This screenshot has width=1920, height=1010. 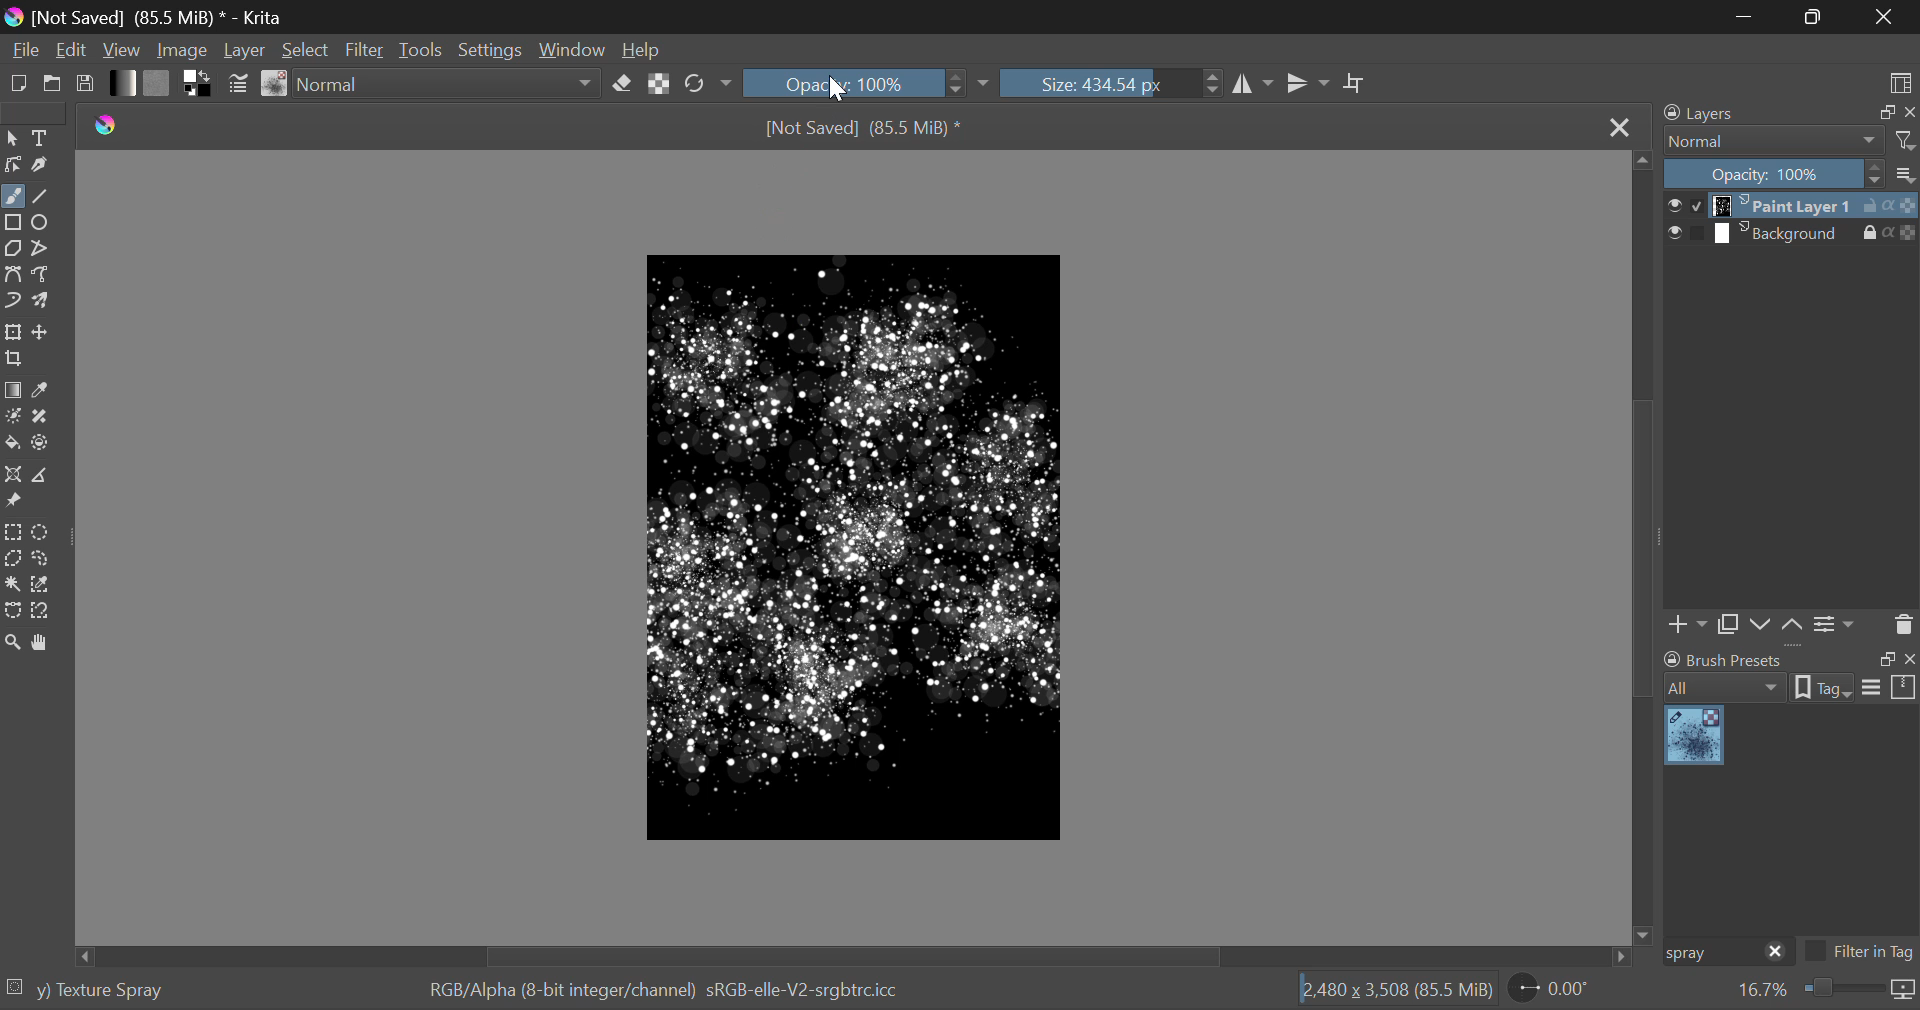 I want to click on Opacity, so click(x=868, y=82).